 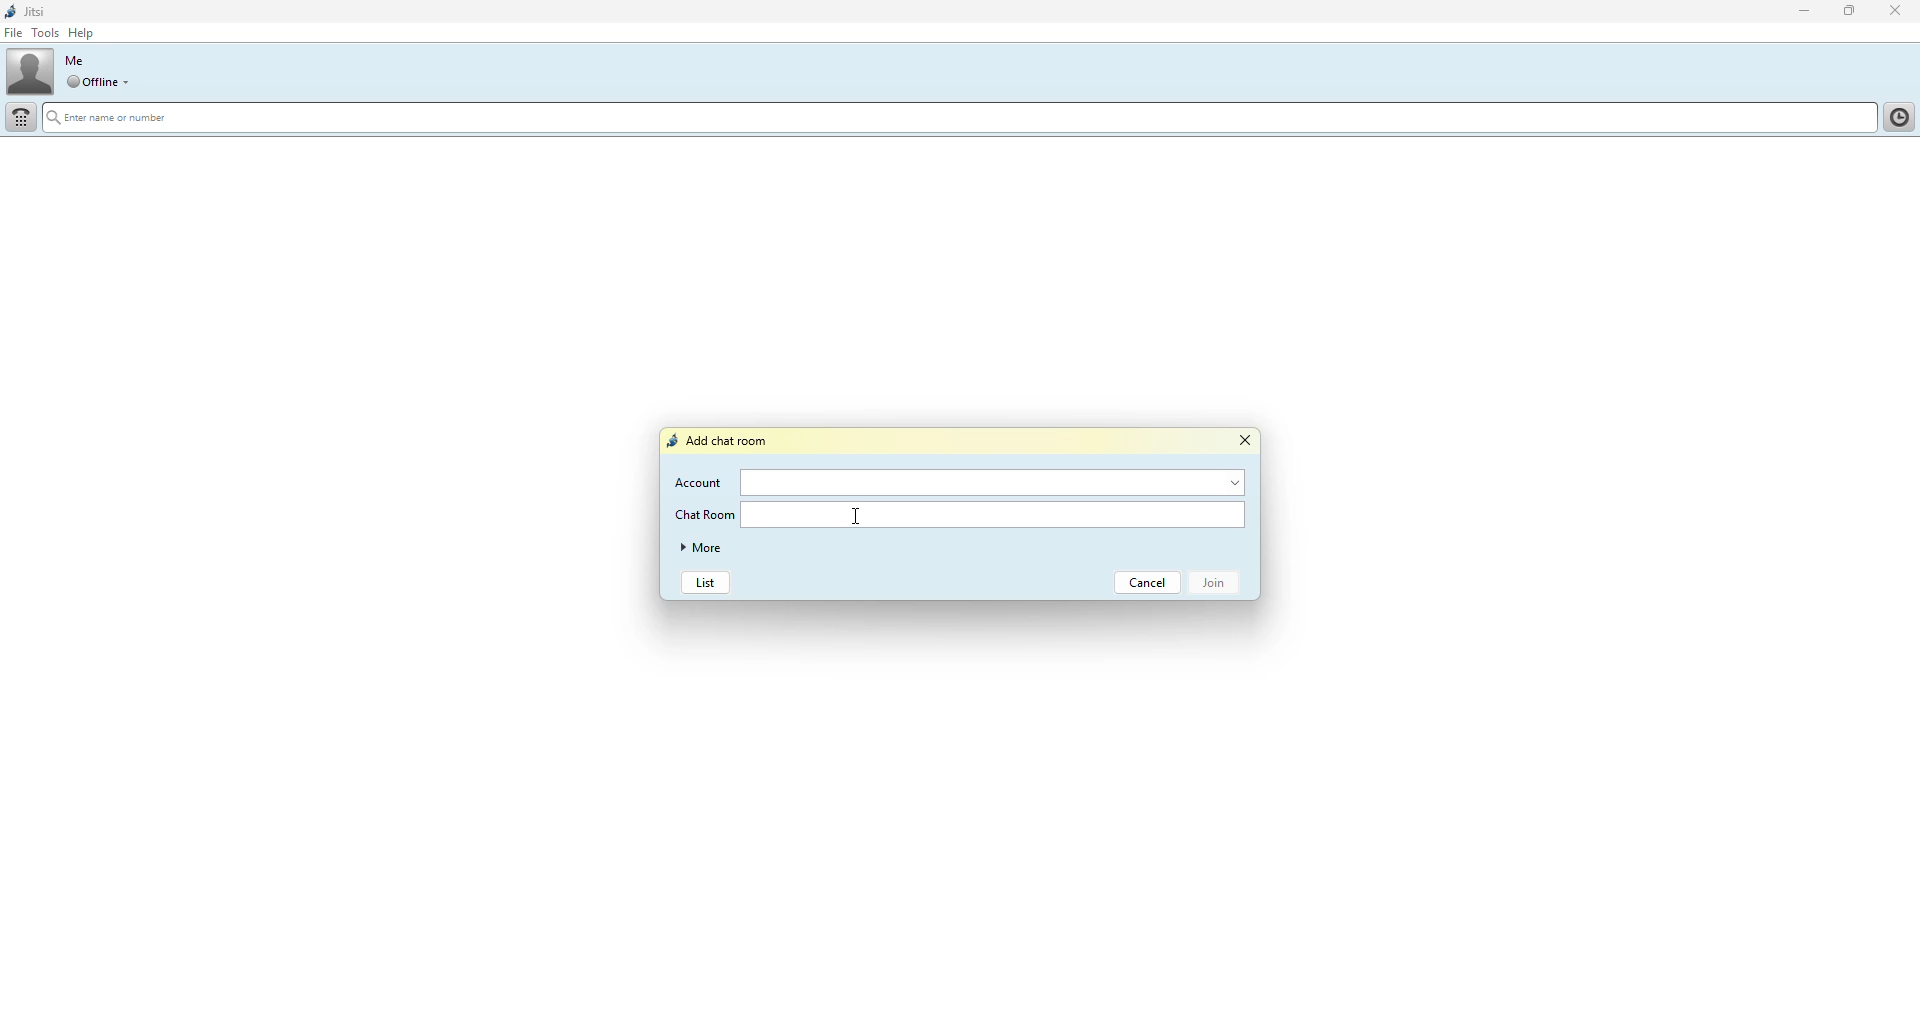 What do you see at coordinates (1220, 583) in the screenshot?
I see `join` at bounding box center [1220, 583].